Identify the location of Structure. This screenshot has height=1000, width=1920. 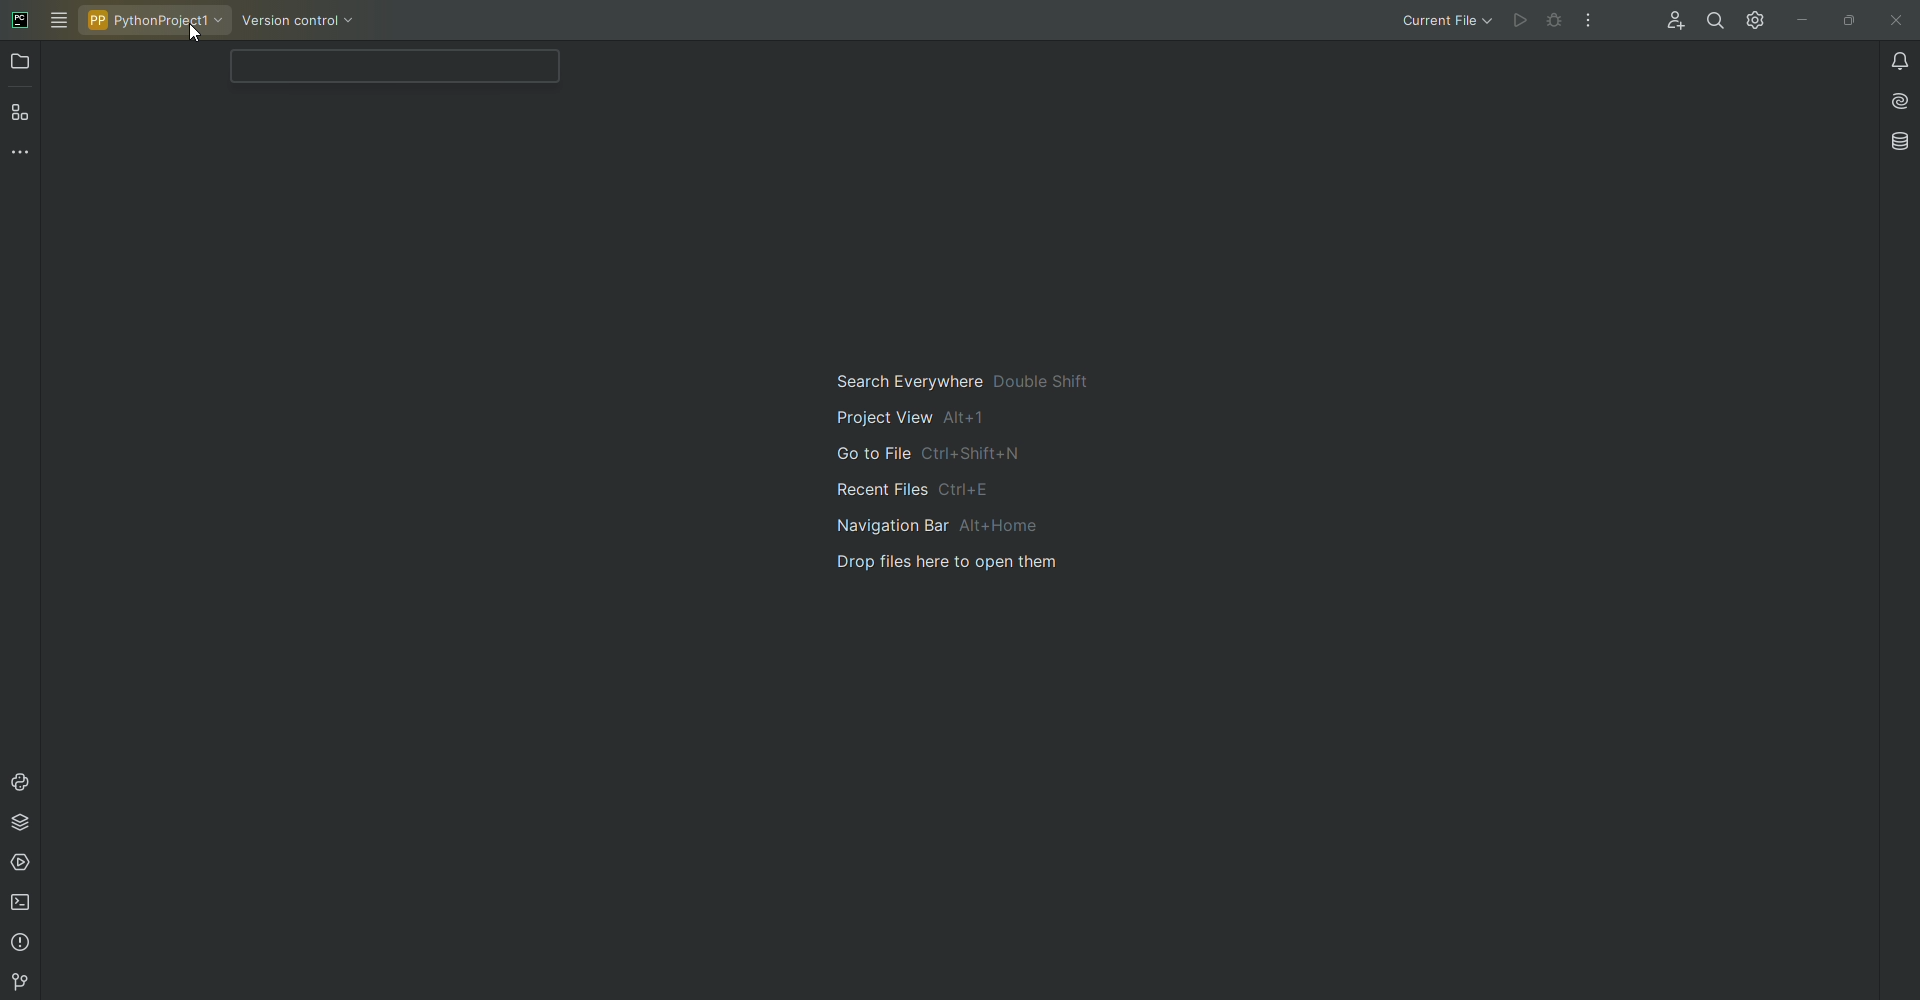
(23, 115).